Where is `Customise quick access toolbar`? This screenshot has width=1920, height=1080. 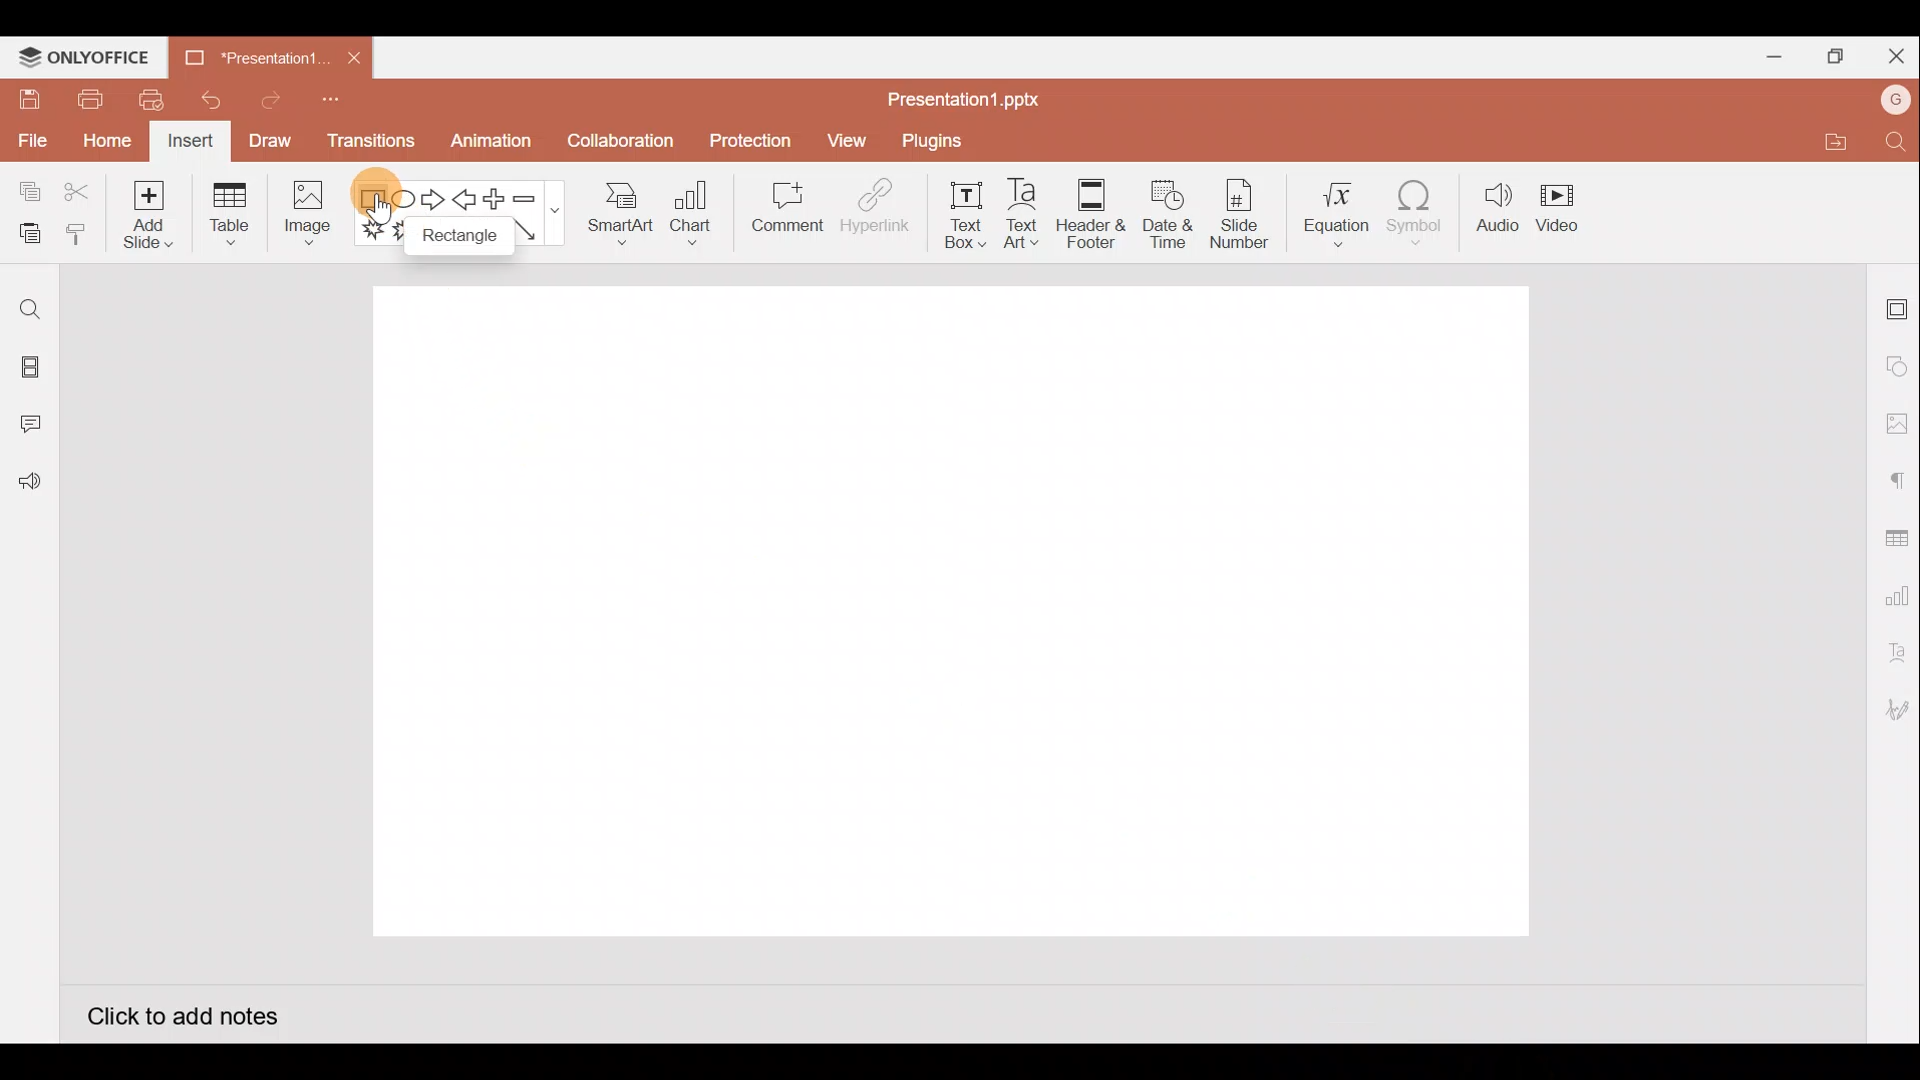
Customise quick access toolbar is located at coordinates (337, 106).